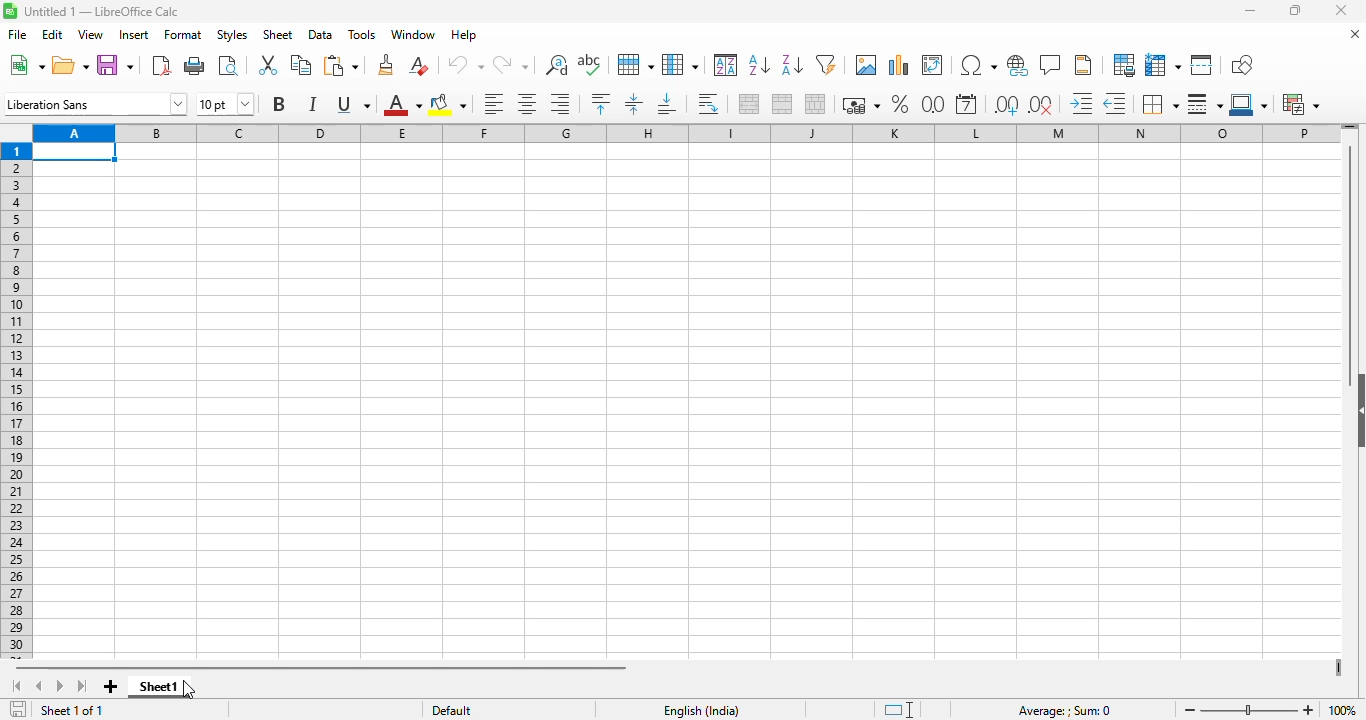 The height and width of the screenshot is (720, 1366). Describe the element at coordinates (53, 34) in the screenshot. I see `edit` at that location.